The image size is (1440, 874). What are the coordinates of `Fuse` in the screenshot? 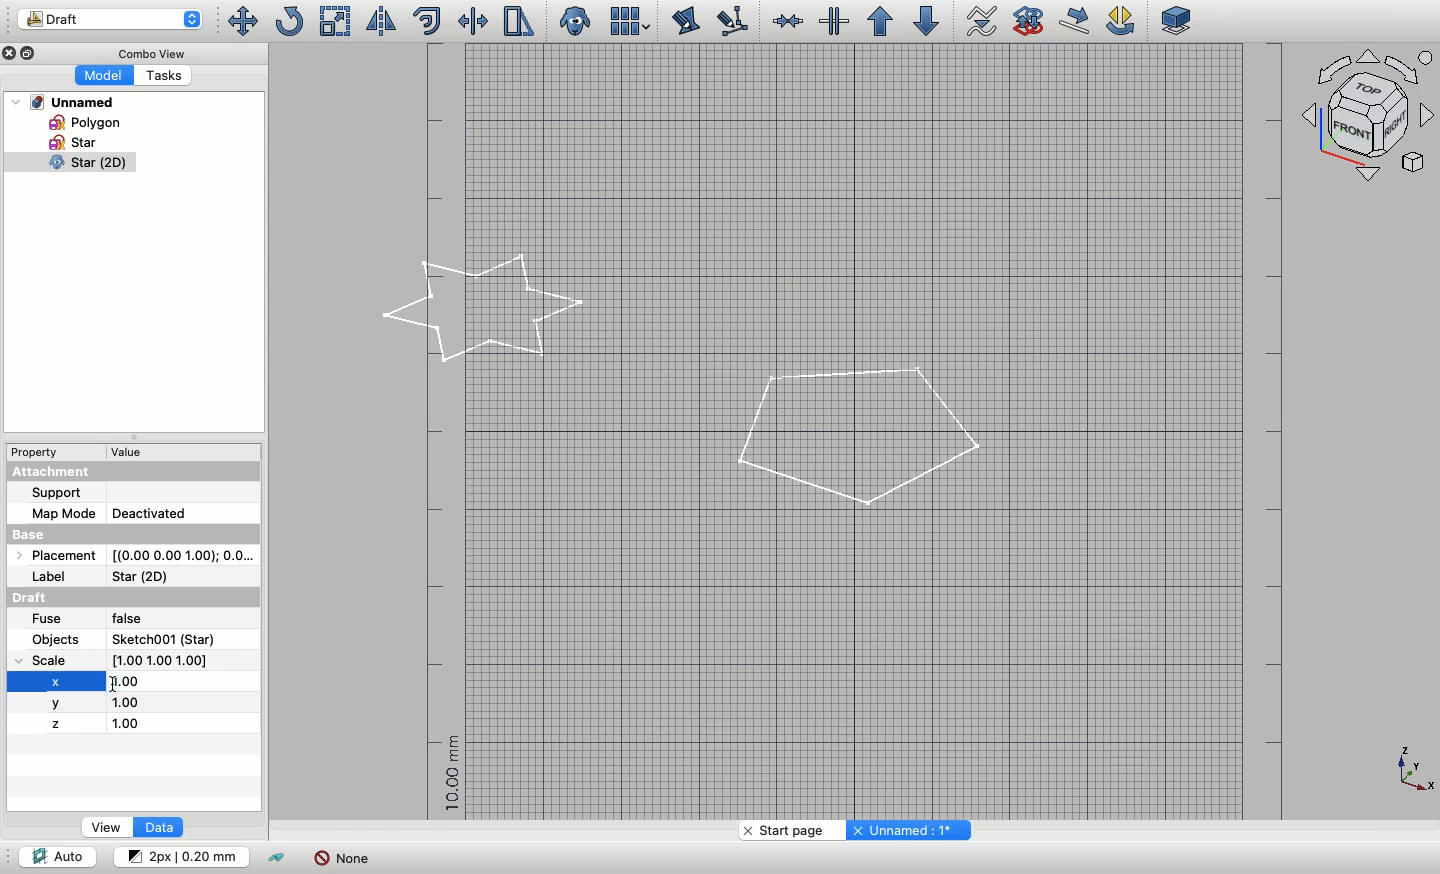 It's located at (48, 619).